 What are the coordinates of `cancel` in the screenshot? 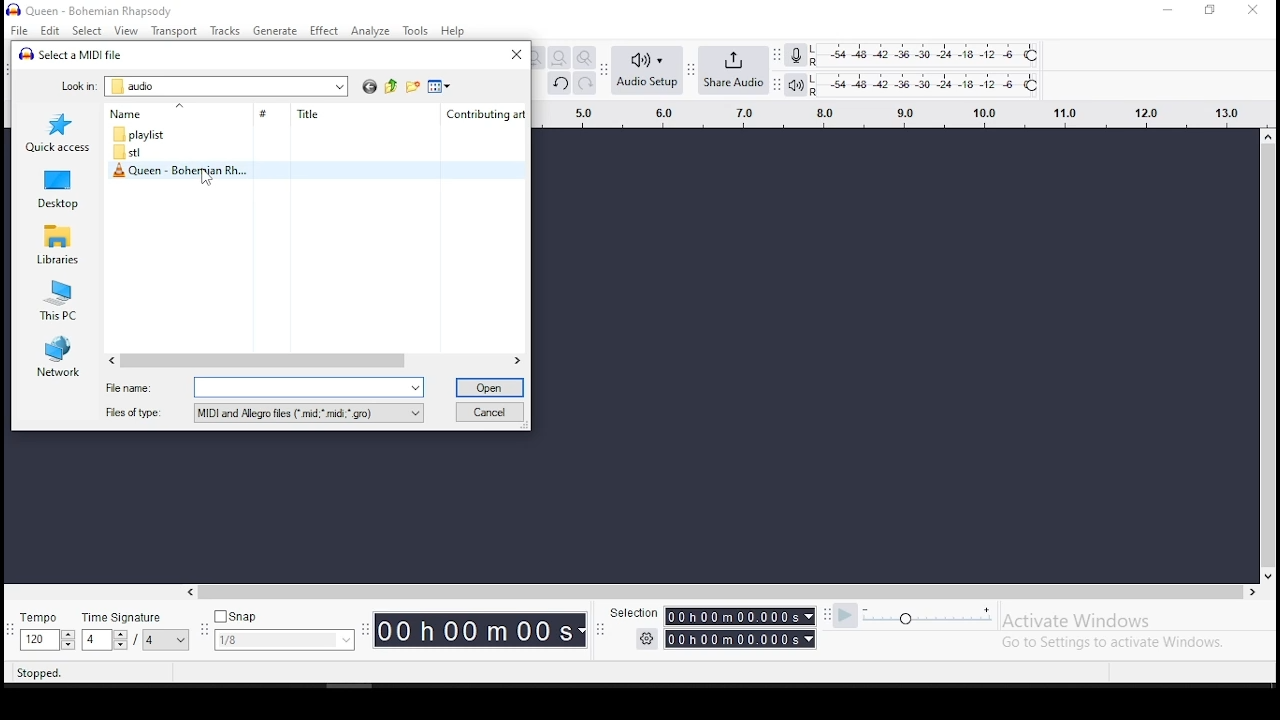 It's located at (490, 412).